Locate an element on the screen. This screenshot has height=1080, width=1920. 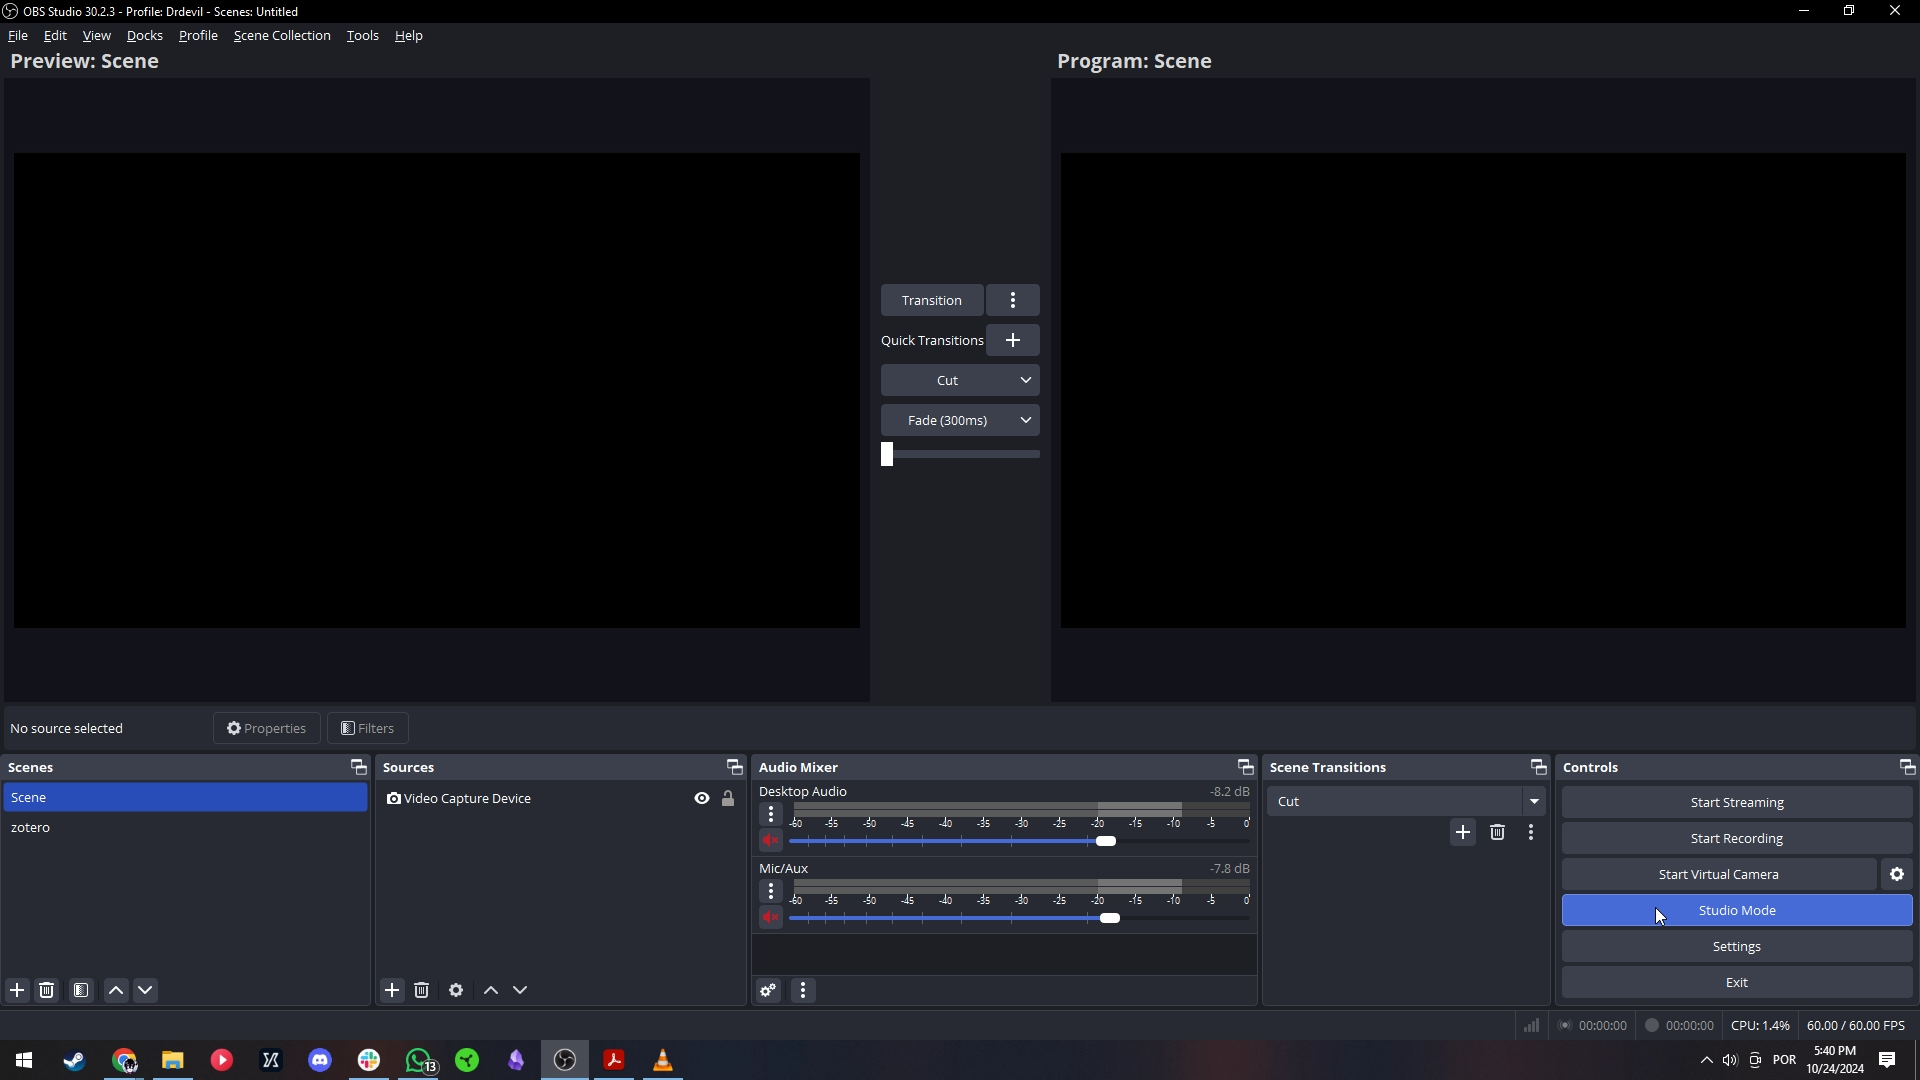
Transition is located at coordinates (931, 299).